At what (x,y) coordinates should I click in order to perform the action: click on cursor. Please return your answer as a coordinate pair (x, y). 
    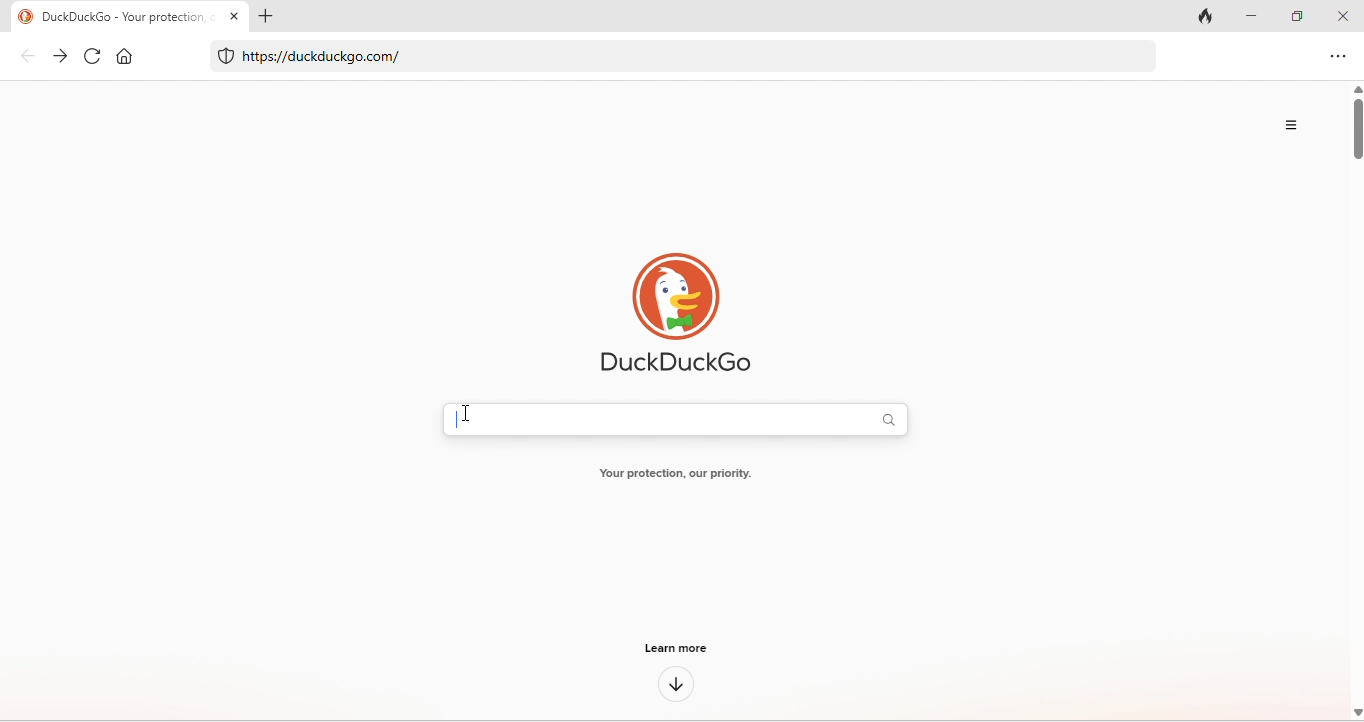
    Looking at the image, I should click on (464, 414).